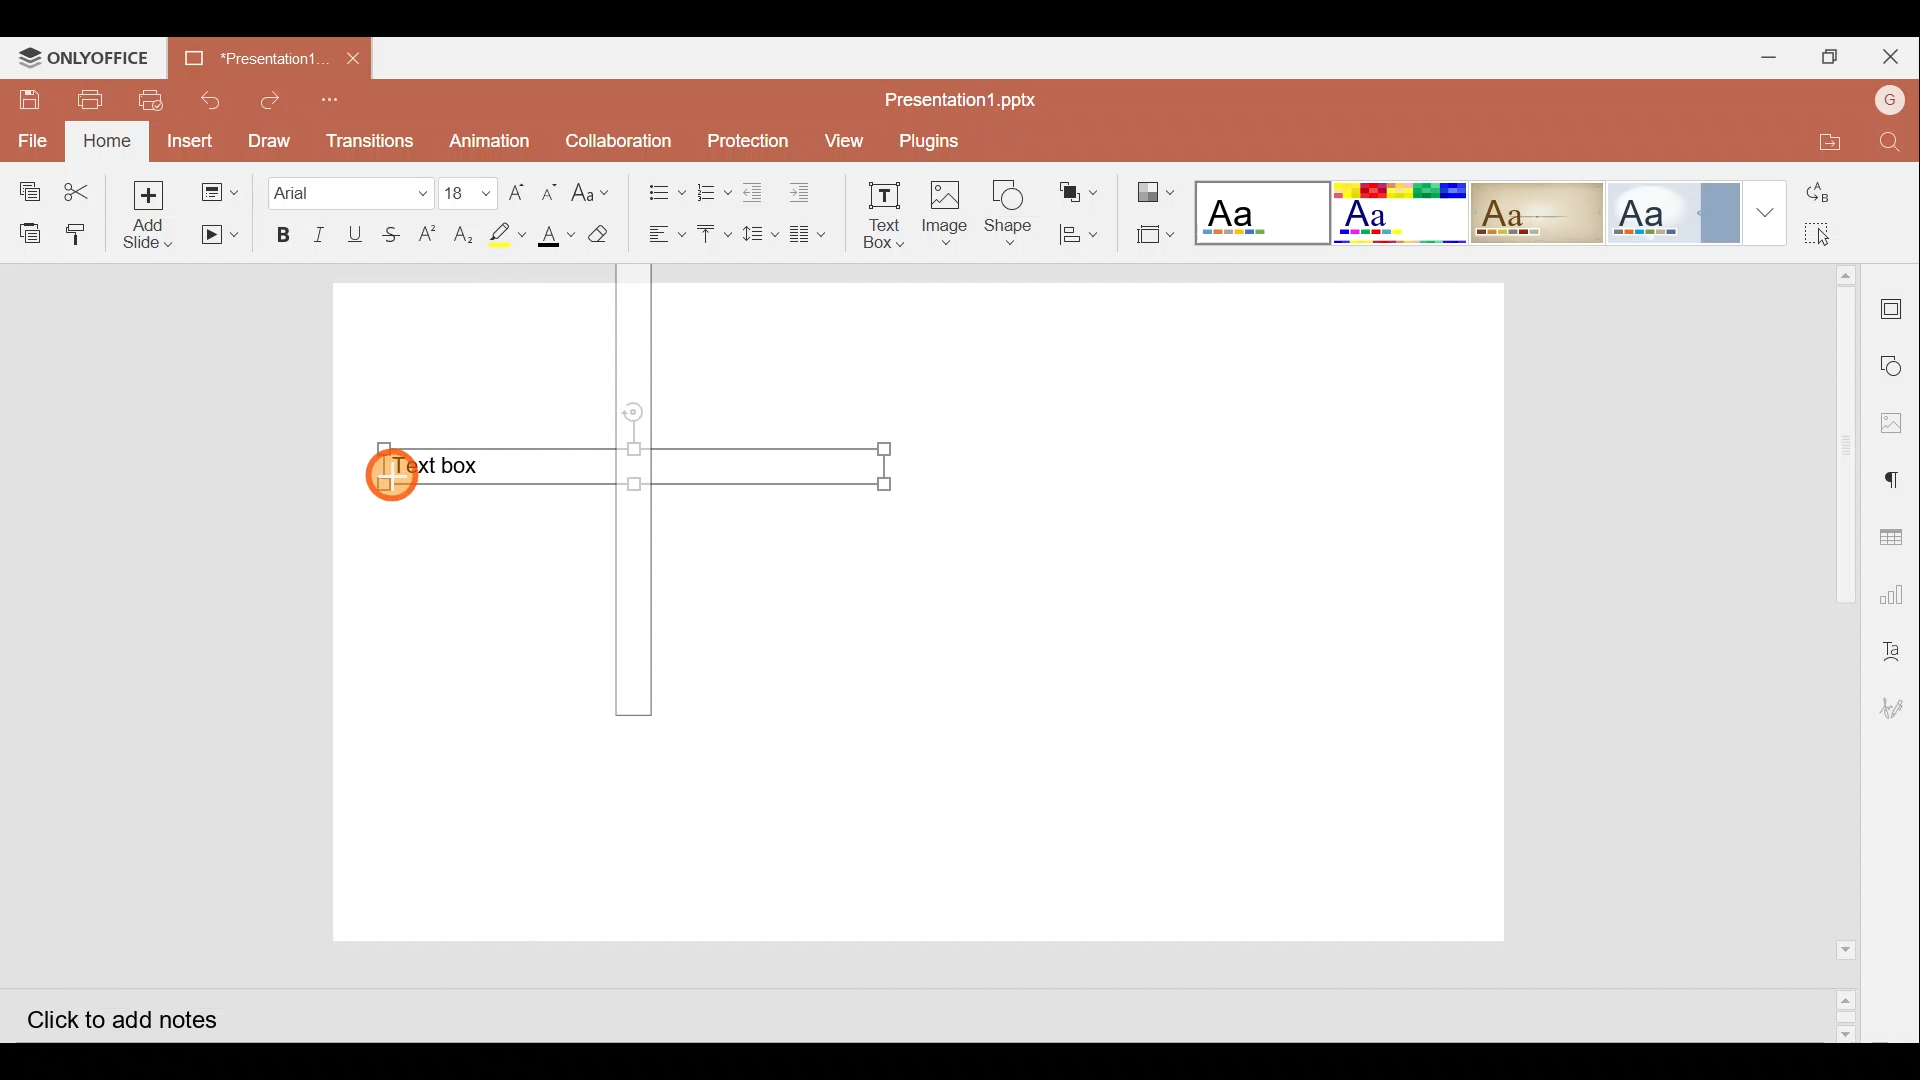  I want to click on Cursor on text box, so click(391, 471).